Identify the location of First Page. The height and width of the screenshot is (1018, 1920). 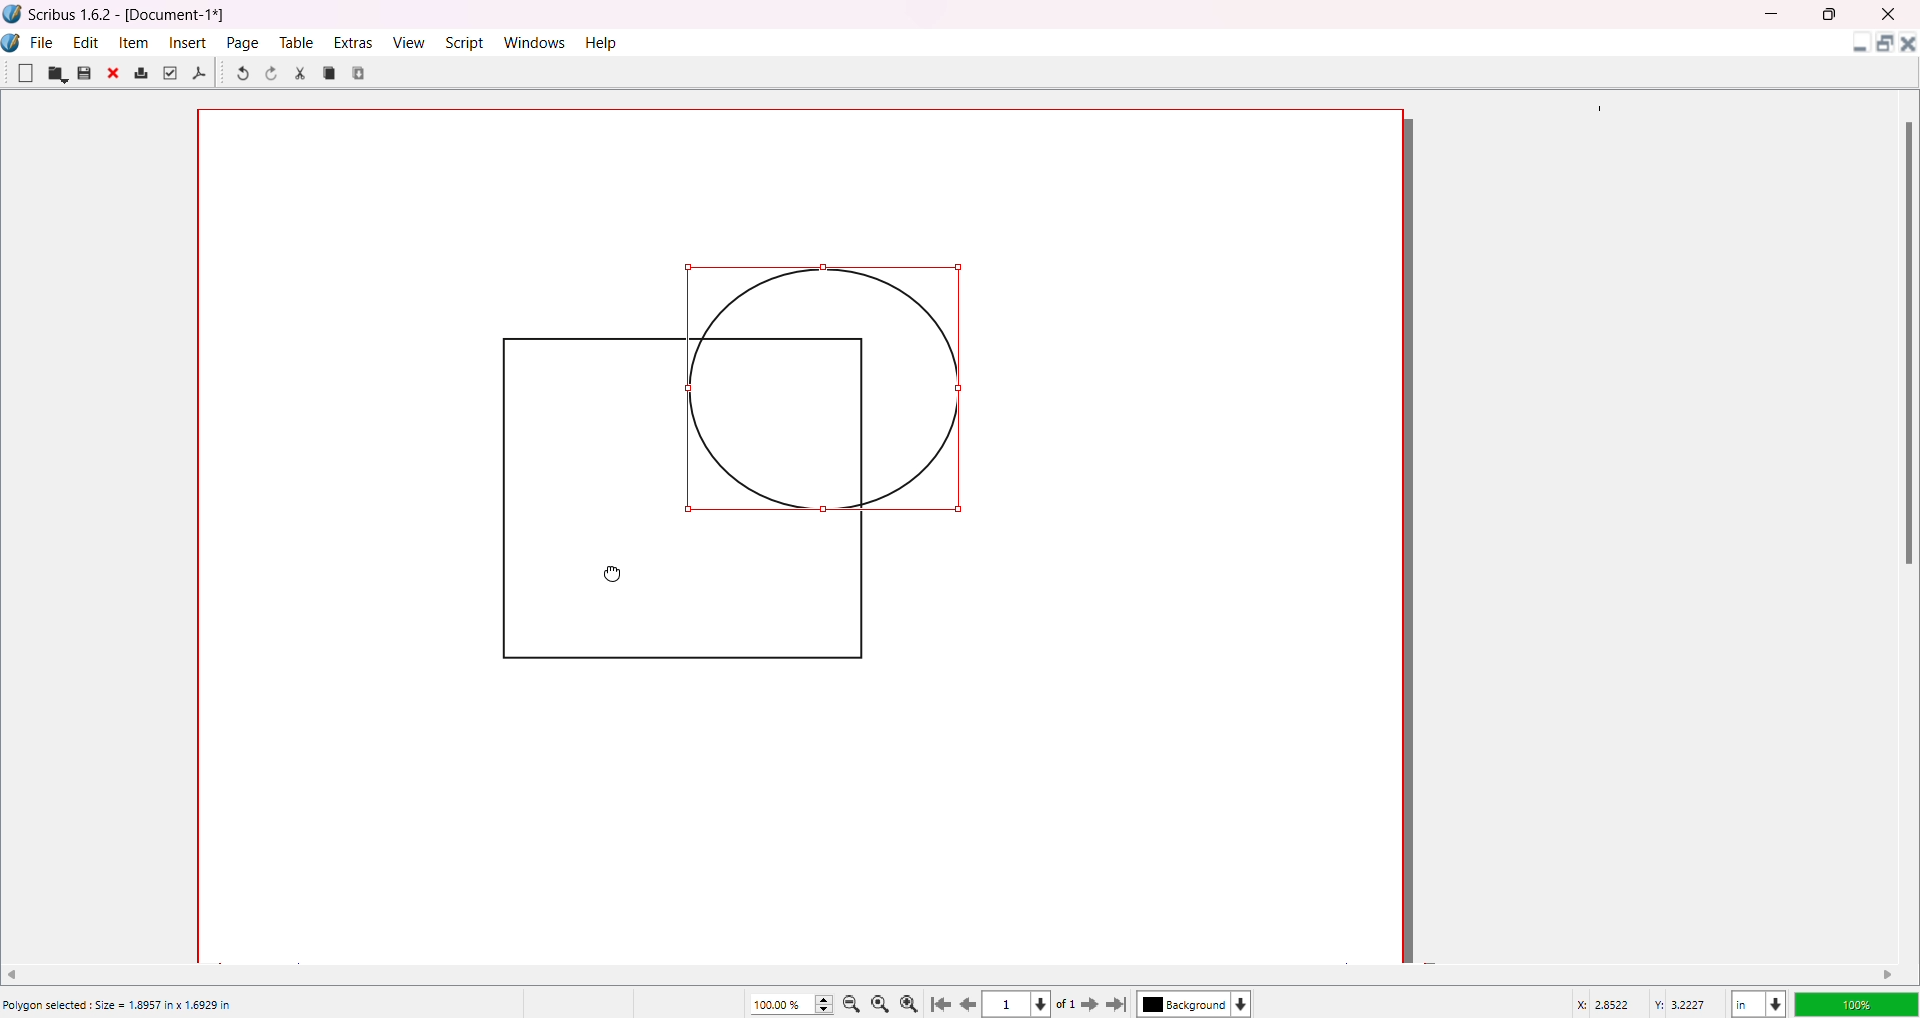
(943, 1001).